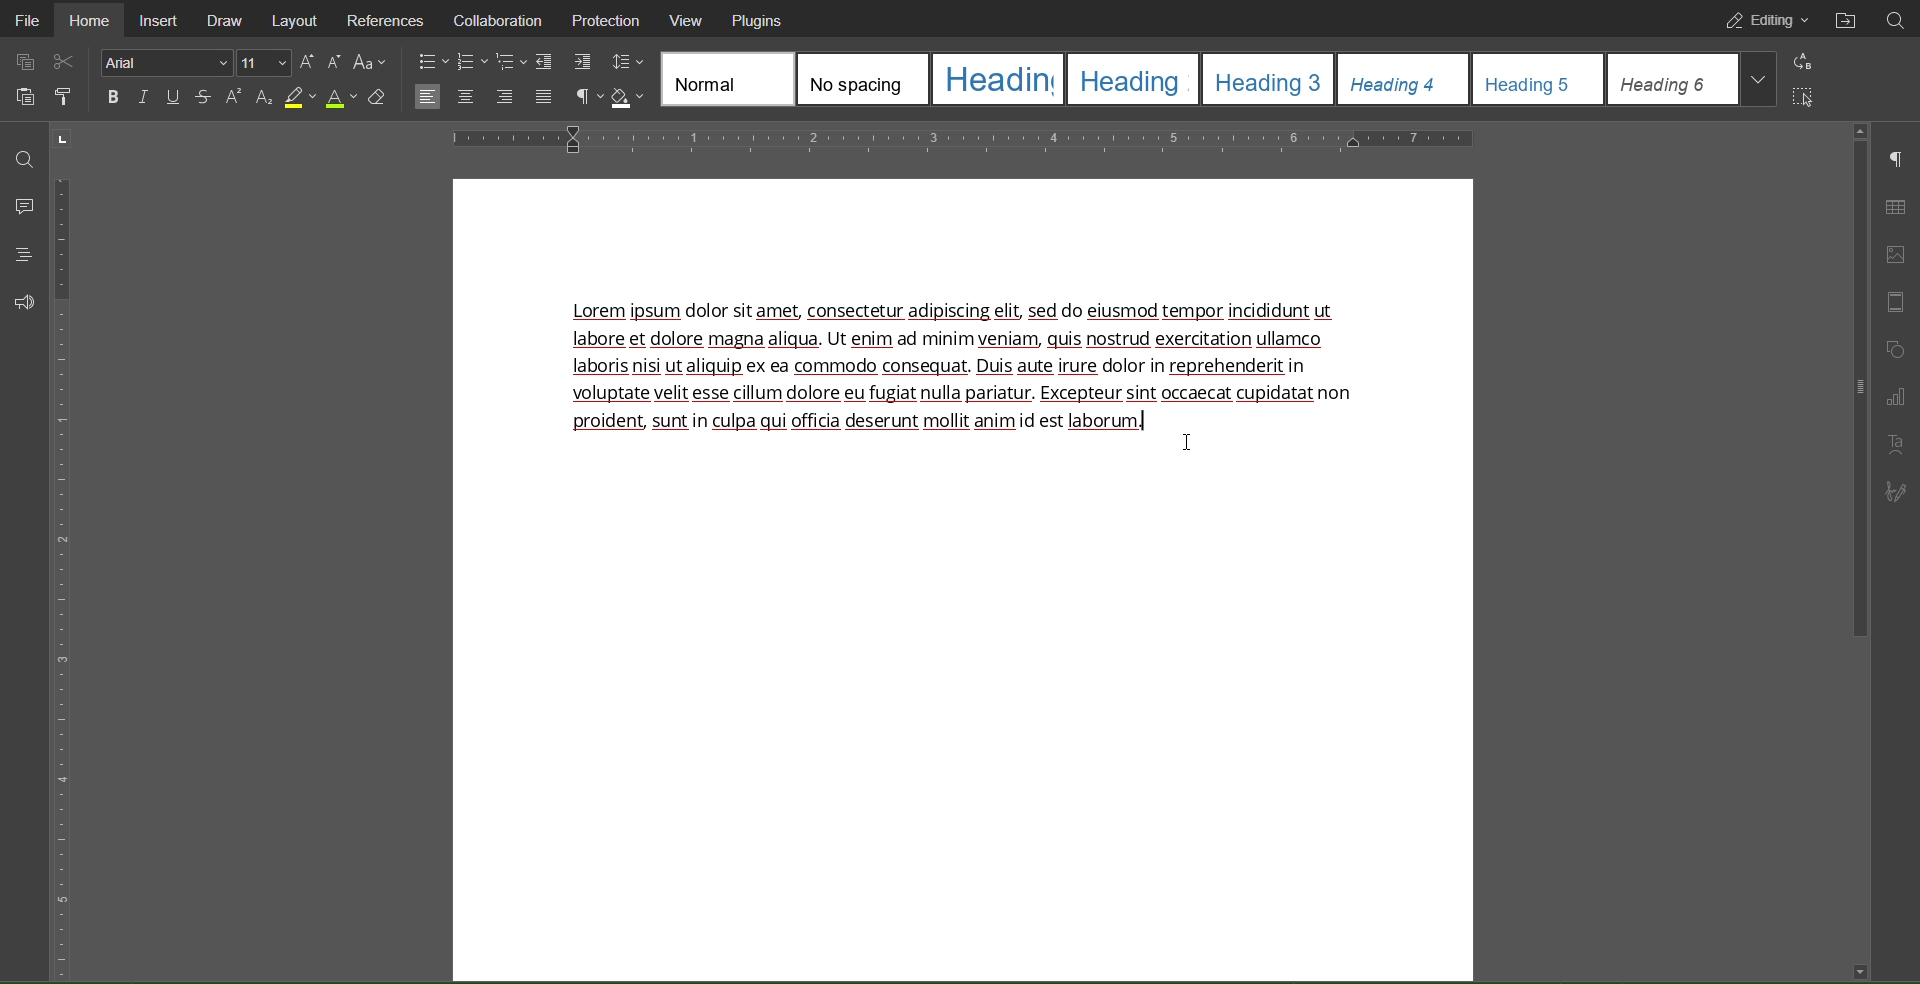 This screenshot has width=1920, height=984. What do you see at coordinates (144, 101) in the screenshot?
I see `I` at bounding box center [144, 101].